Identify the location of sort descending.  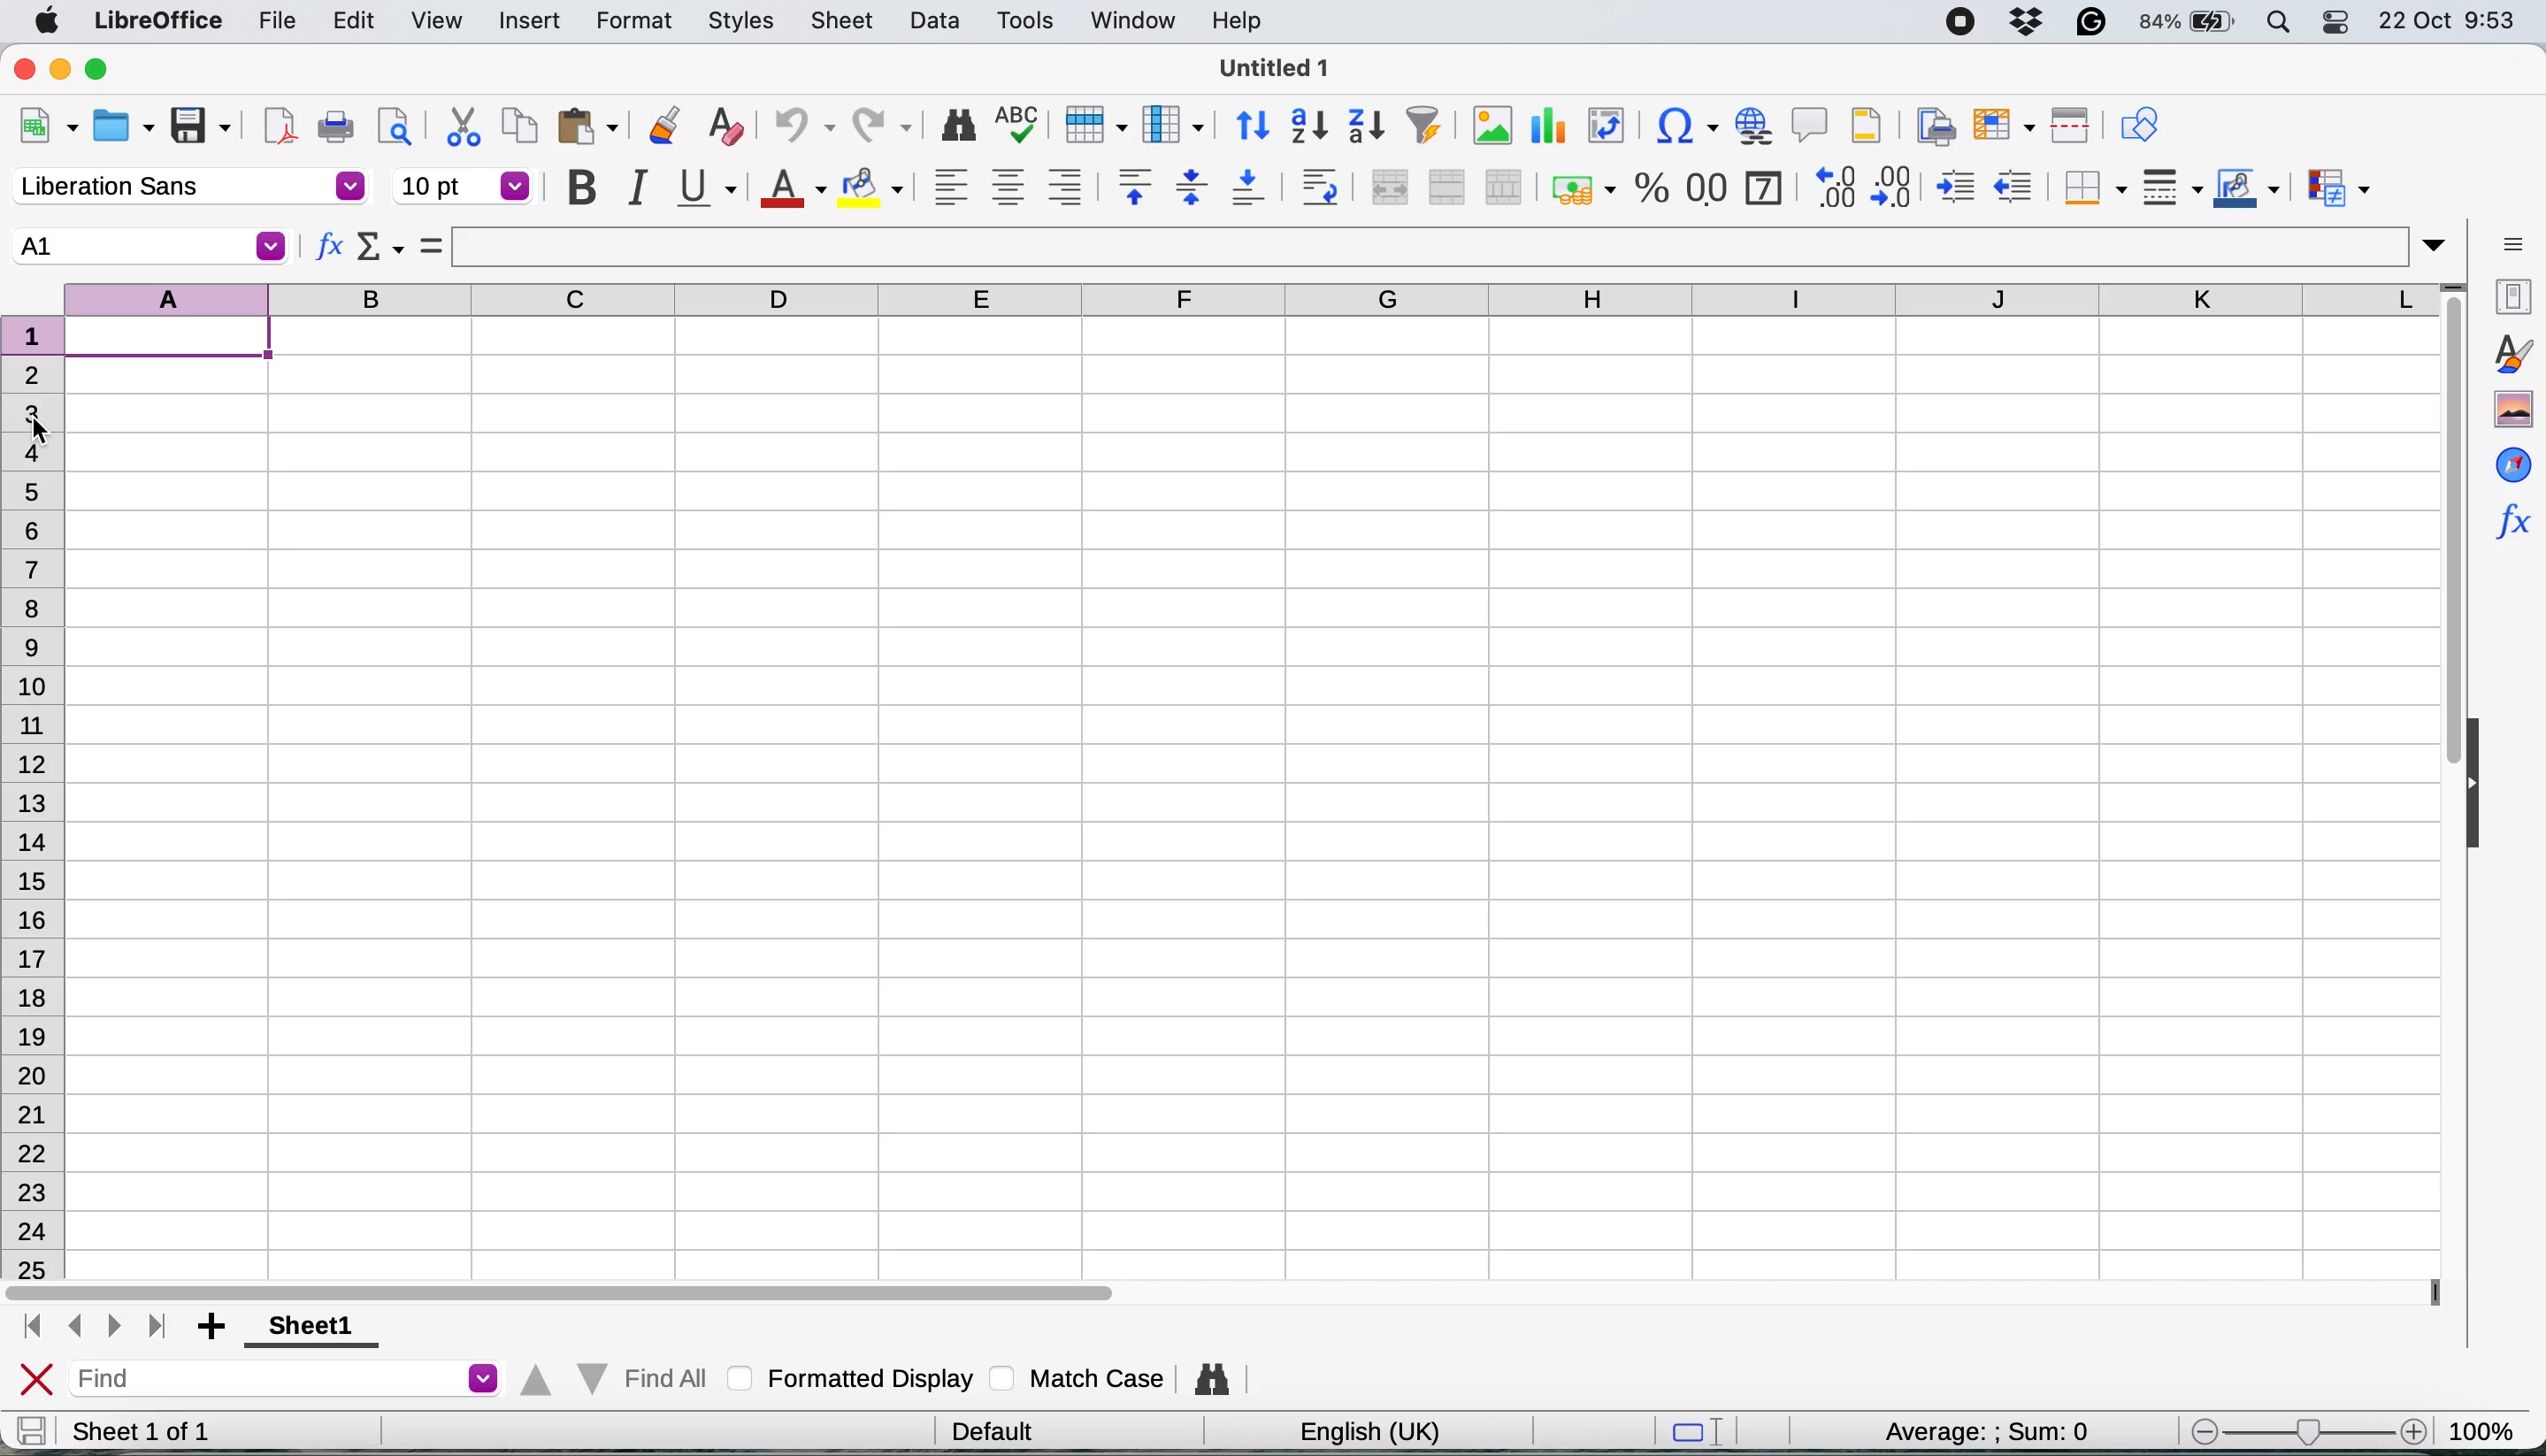
(1367, 128).